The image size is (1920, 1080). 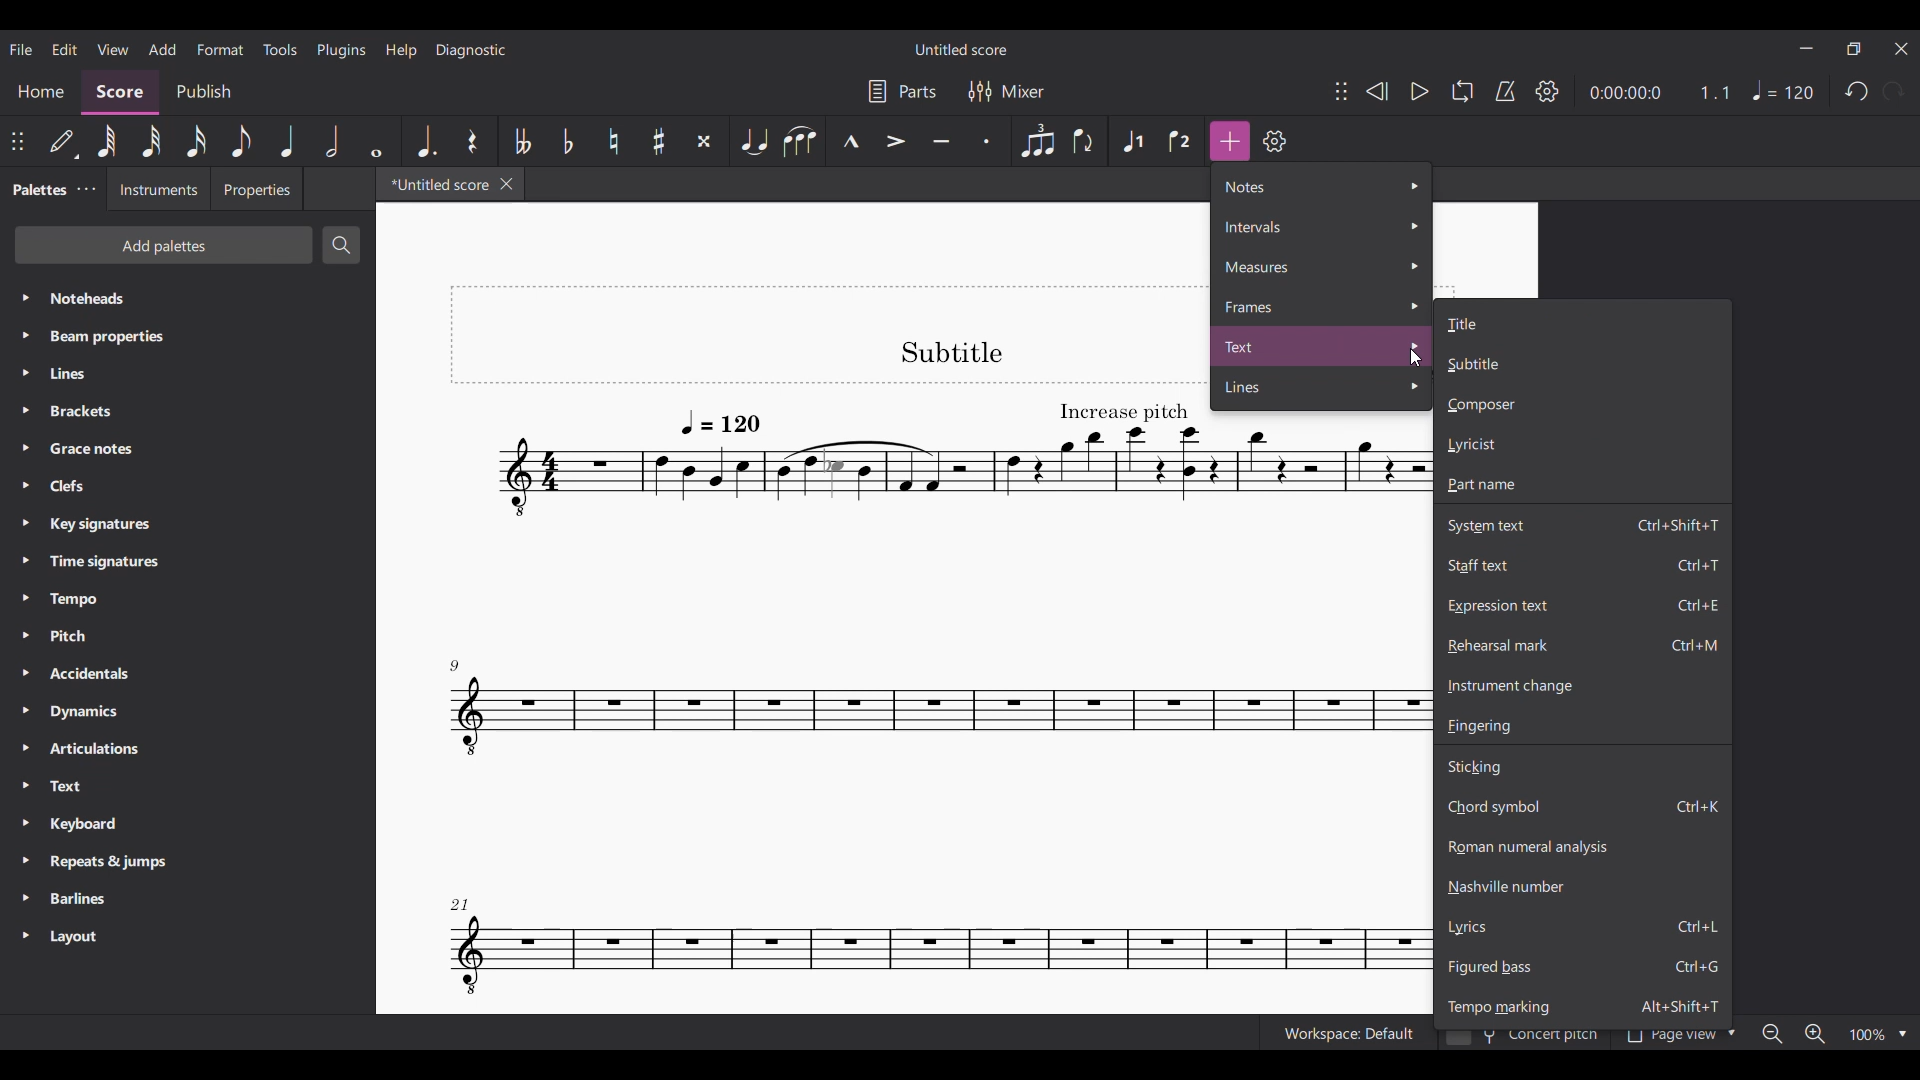 What do you see at coordinates (187, 673) in the screenshot?
I see `Accidentals` at bounding box center [187, 673].